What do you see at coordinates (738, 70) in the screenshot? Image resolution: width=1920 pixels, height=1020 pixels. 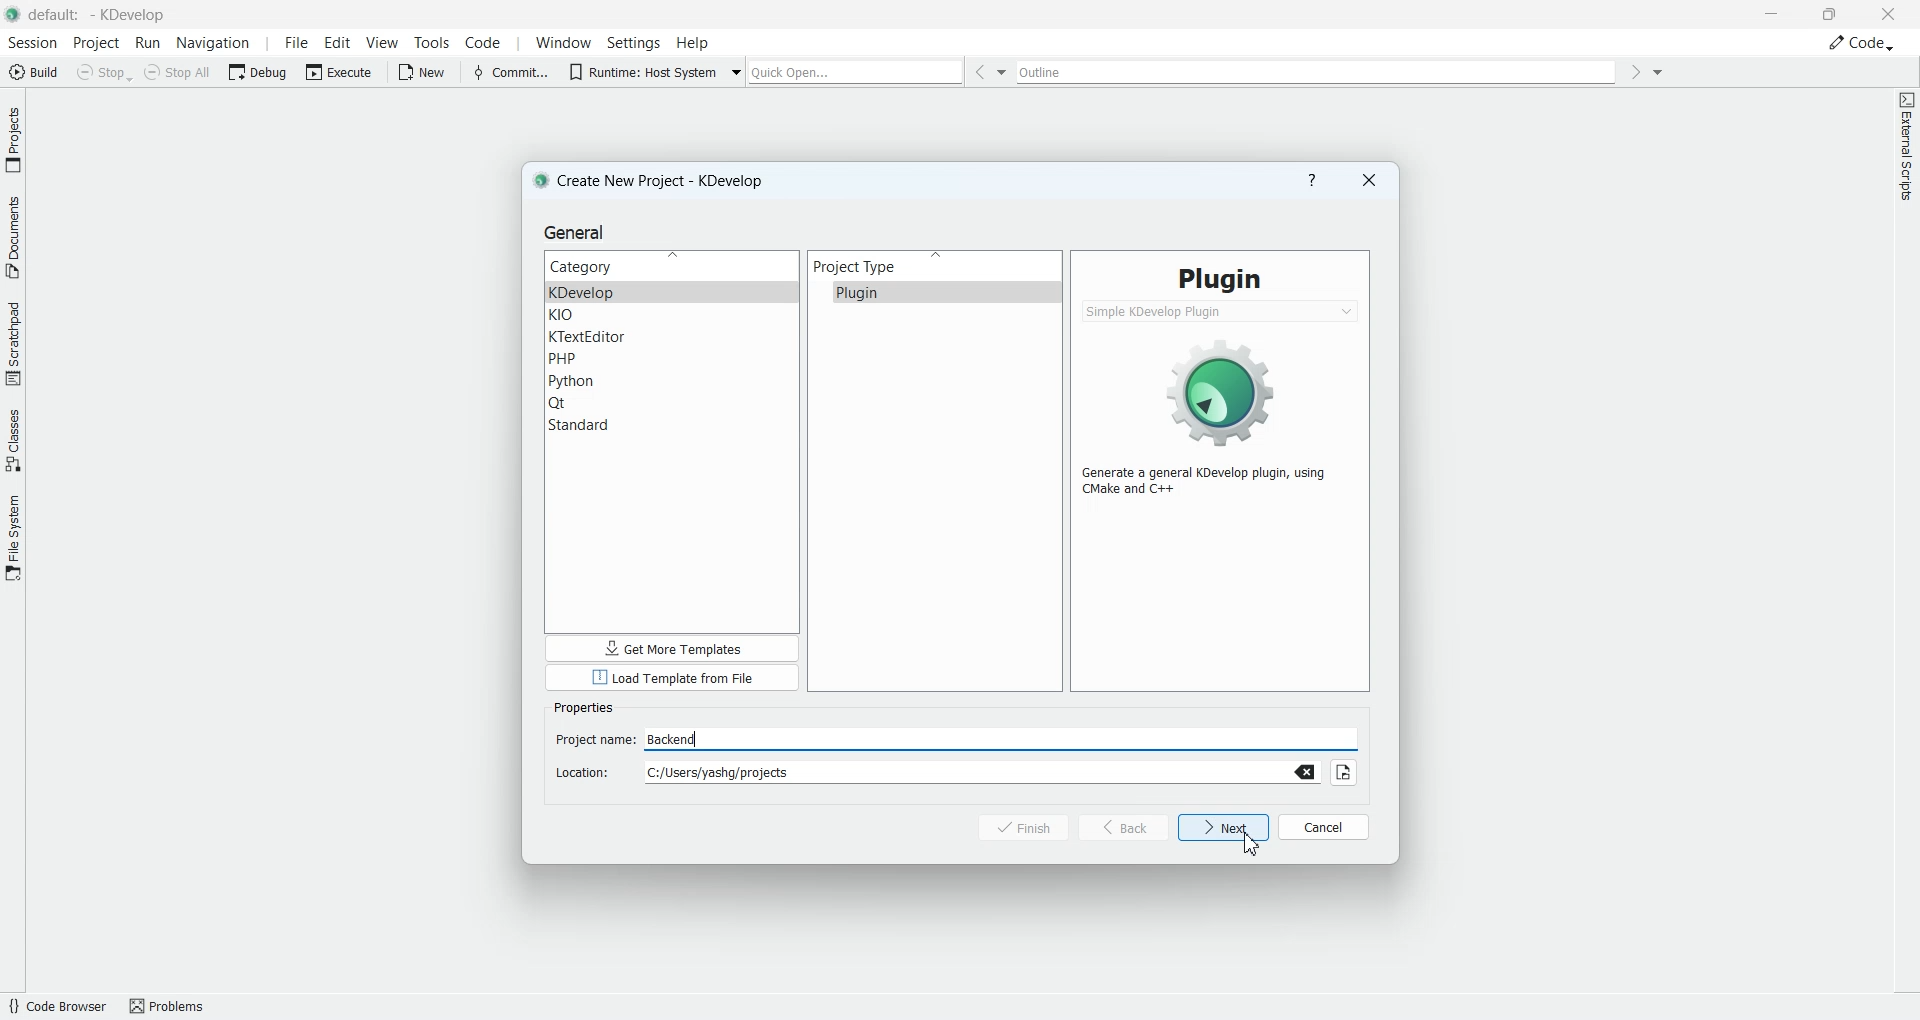 I see `Drop down box` at bounding box center [738, 70].